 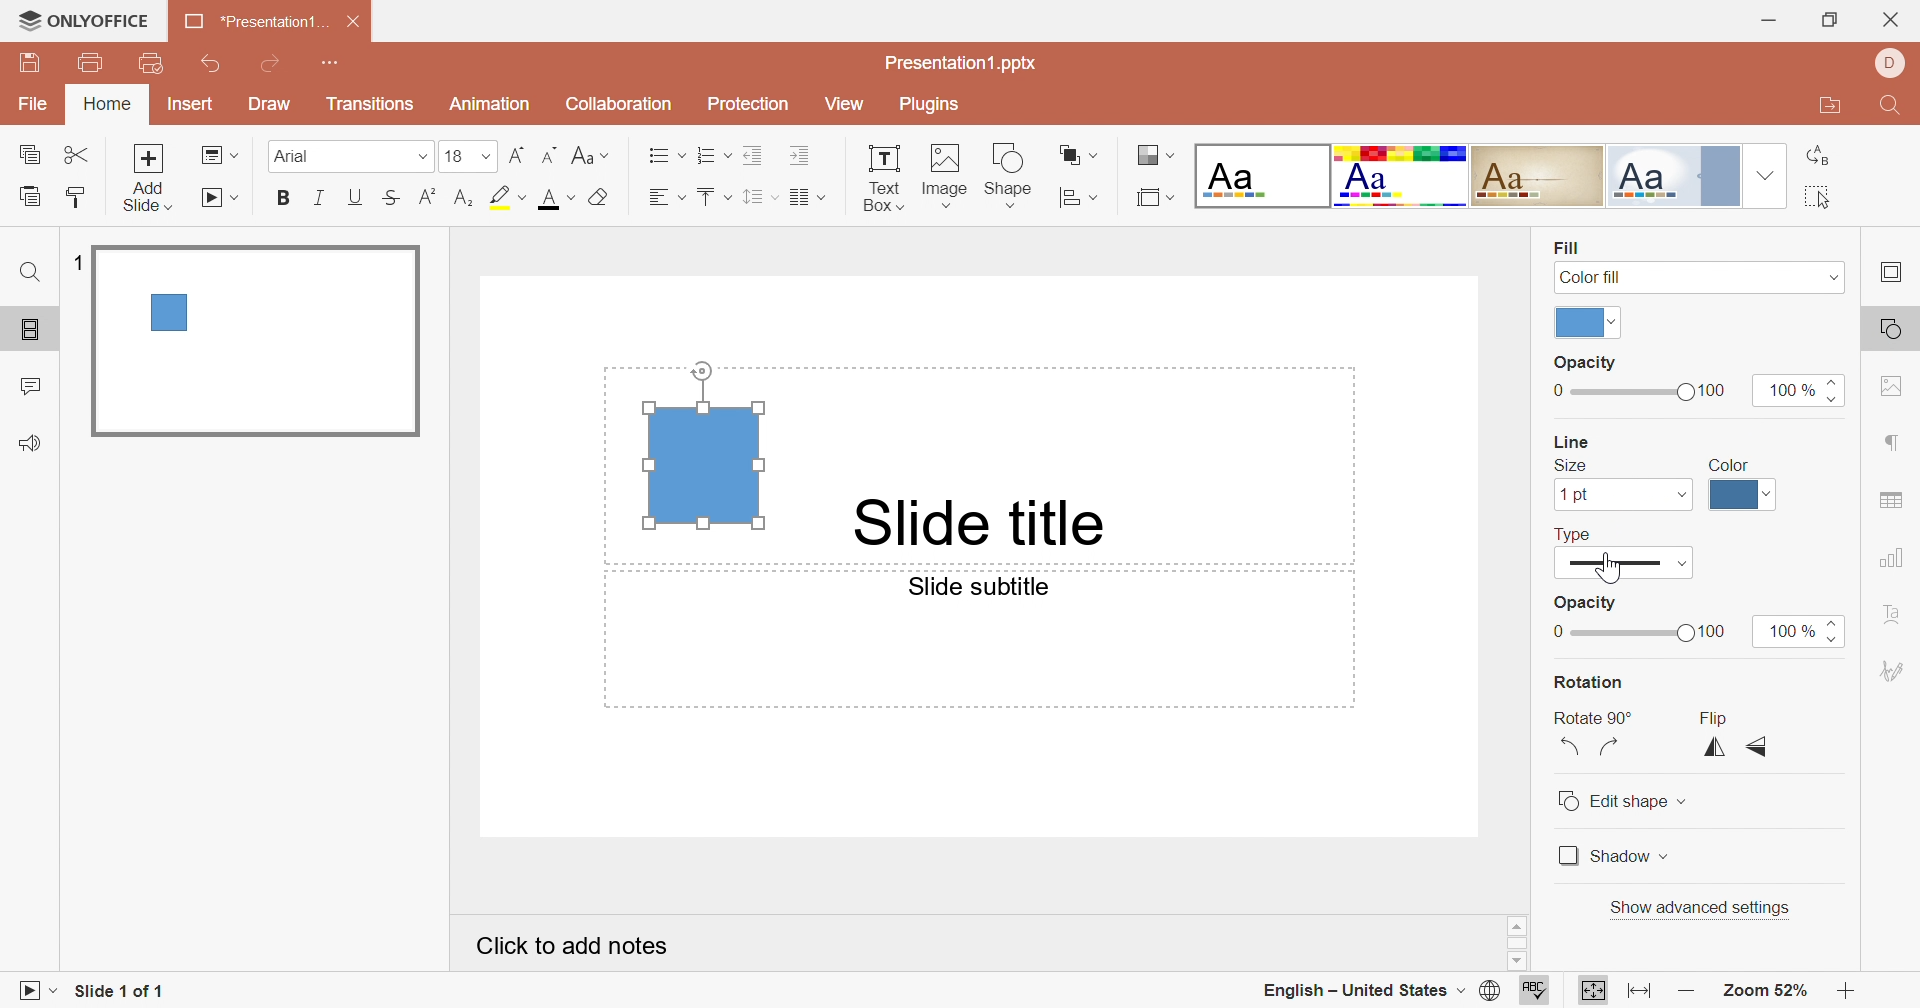 I want to click on Fit to width, so click(x=1636, y=991).